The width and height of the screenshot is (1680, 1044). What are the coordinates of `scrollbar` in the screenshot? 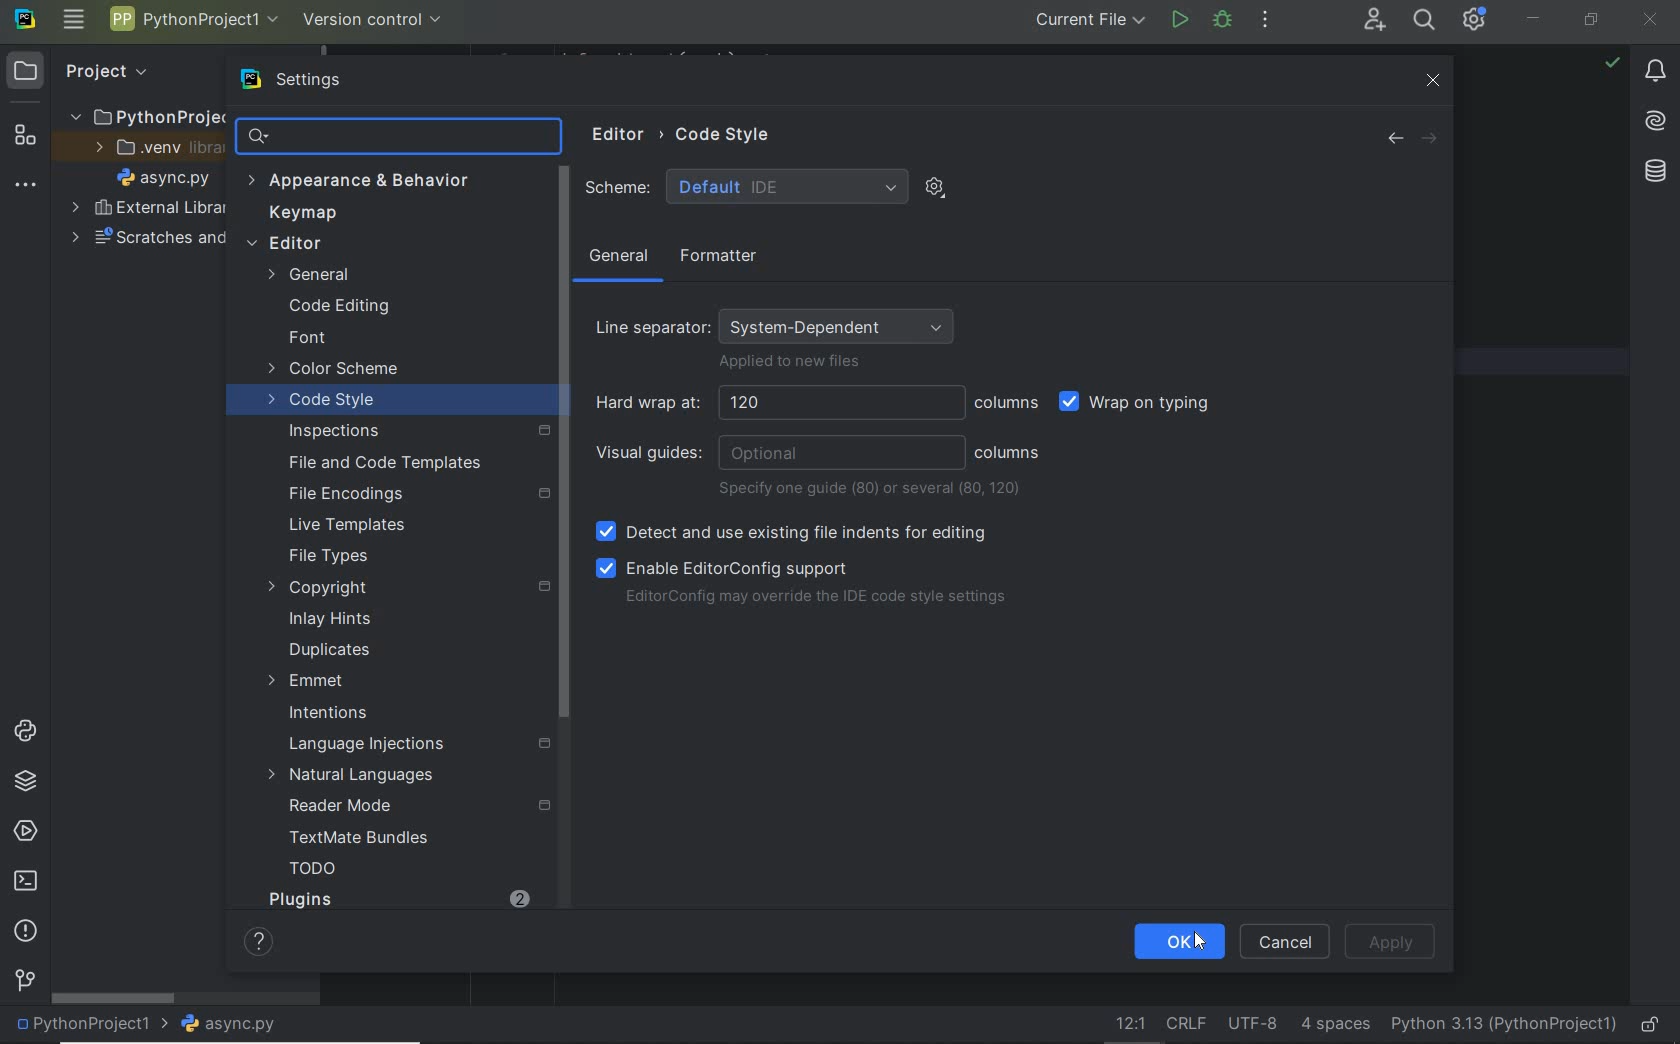 It's located at (115, 999).